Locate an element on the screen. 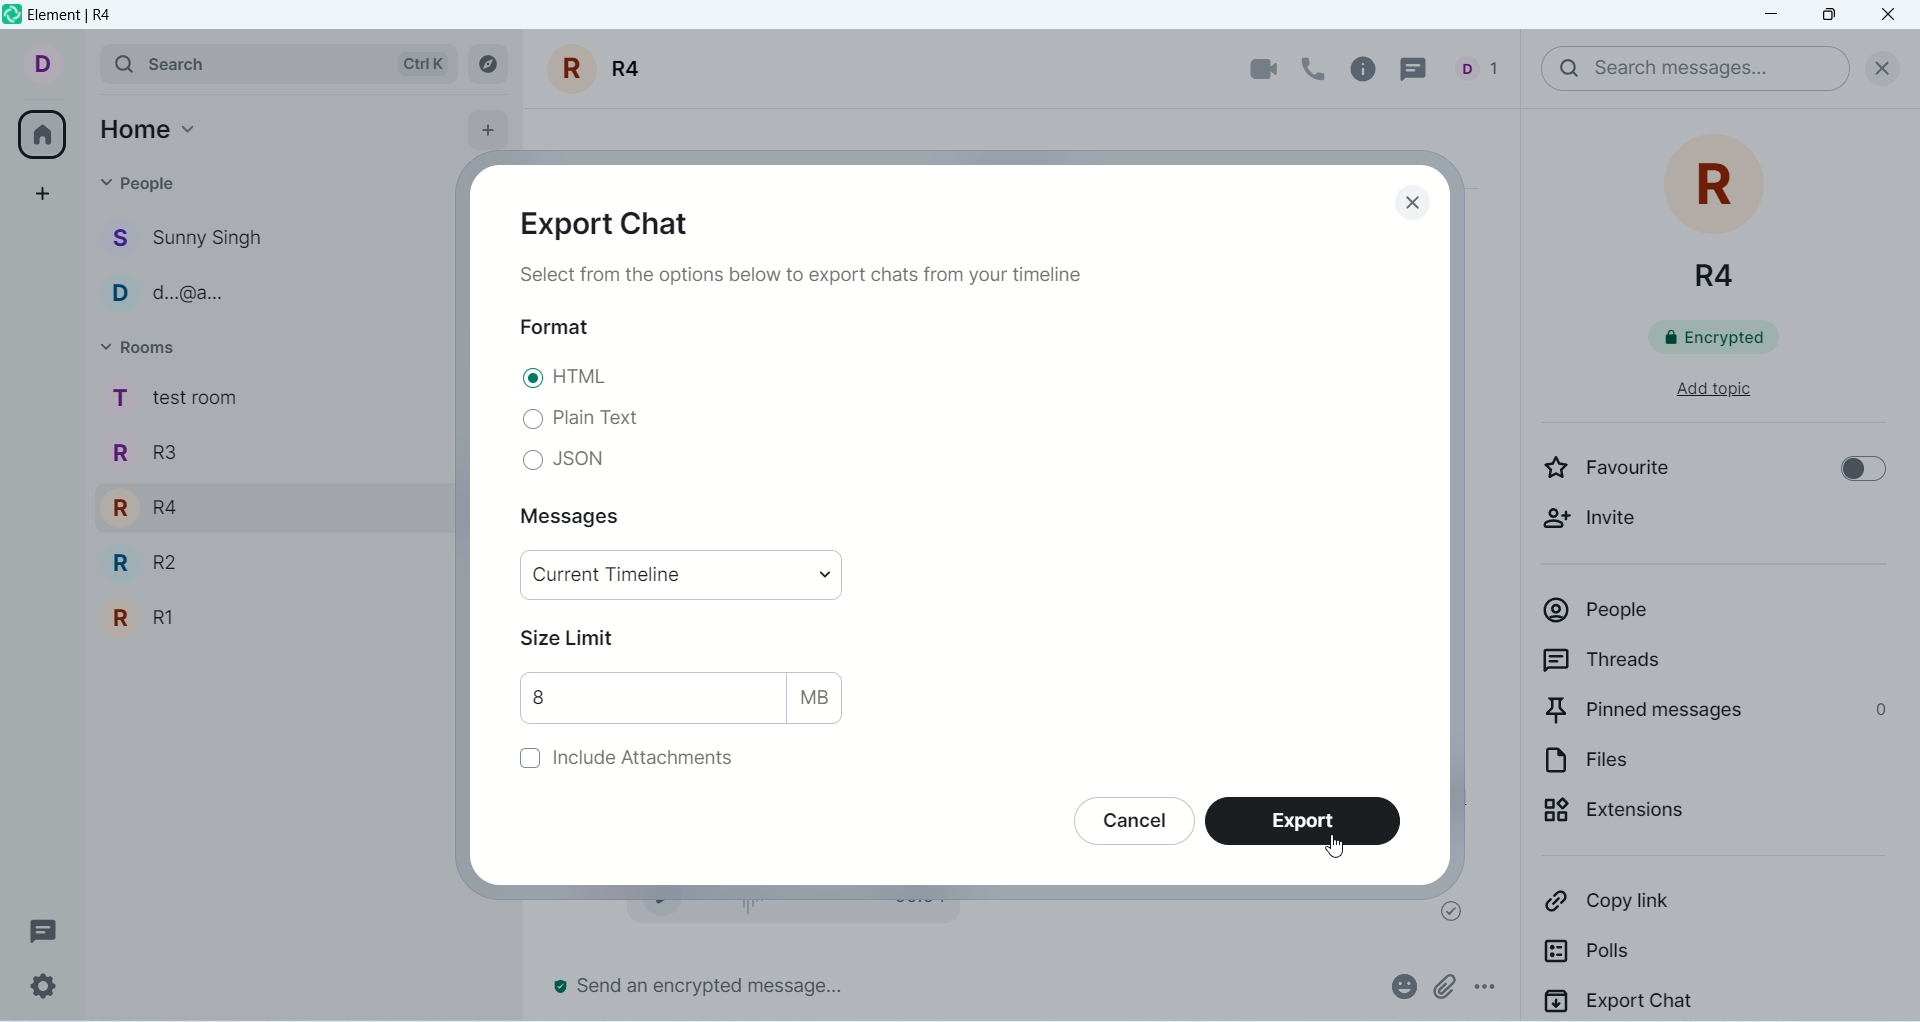 This screenshot has width=1920, height=1022. HTML is located at coordinates (567, 380).